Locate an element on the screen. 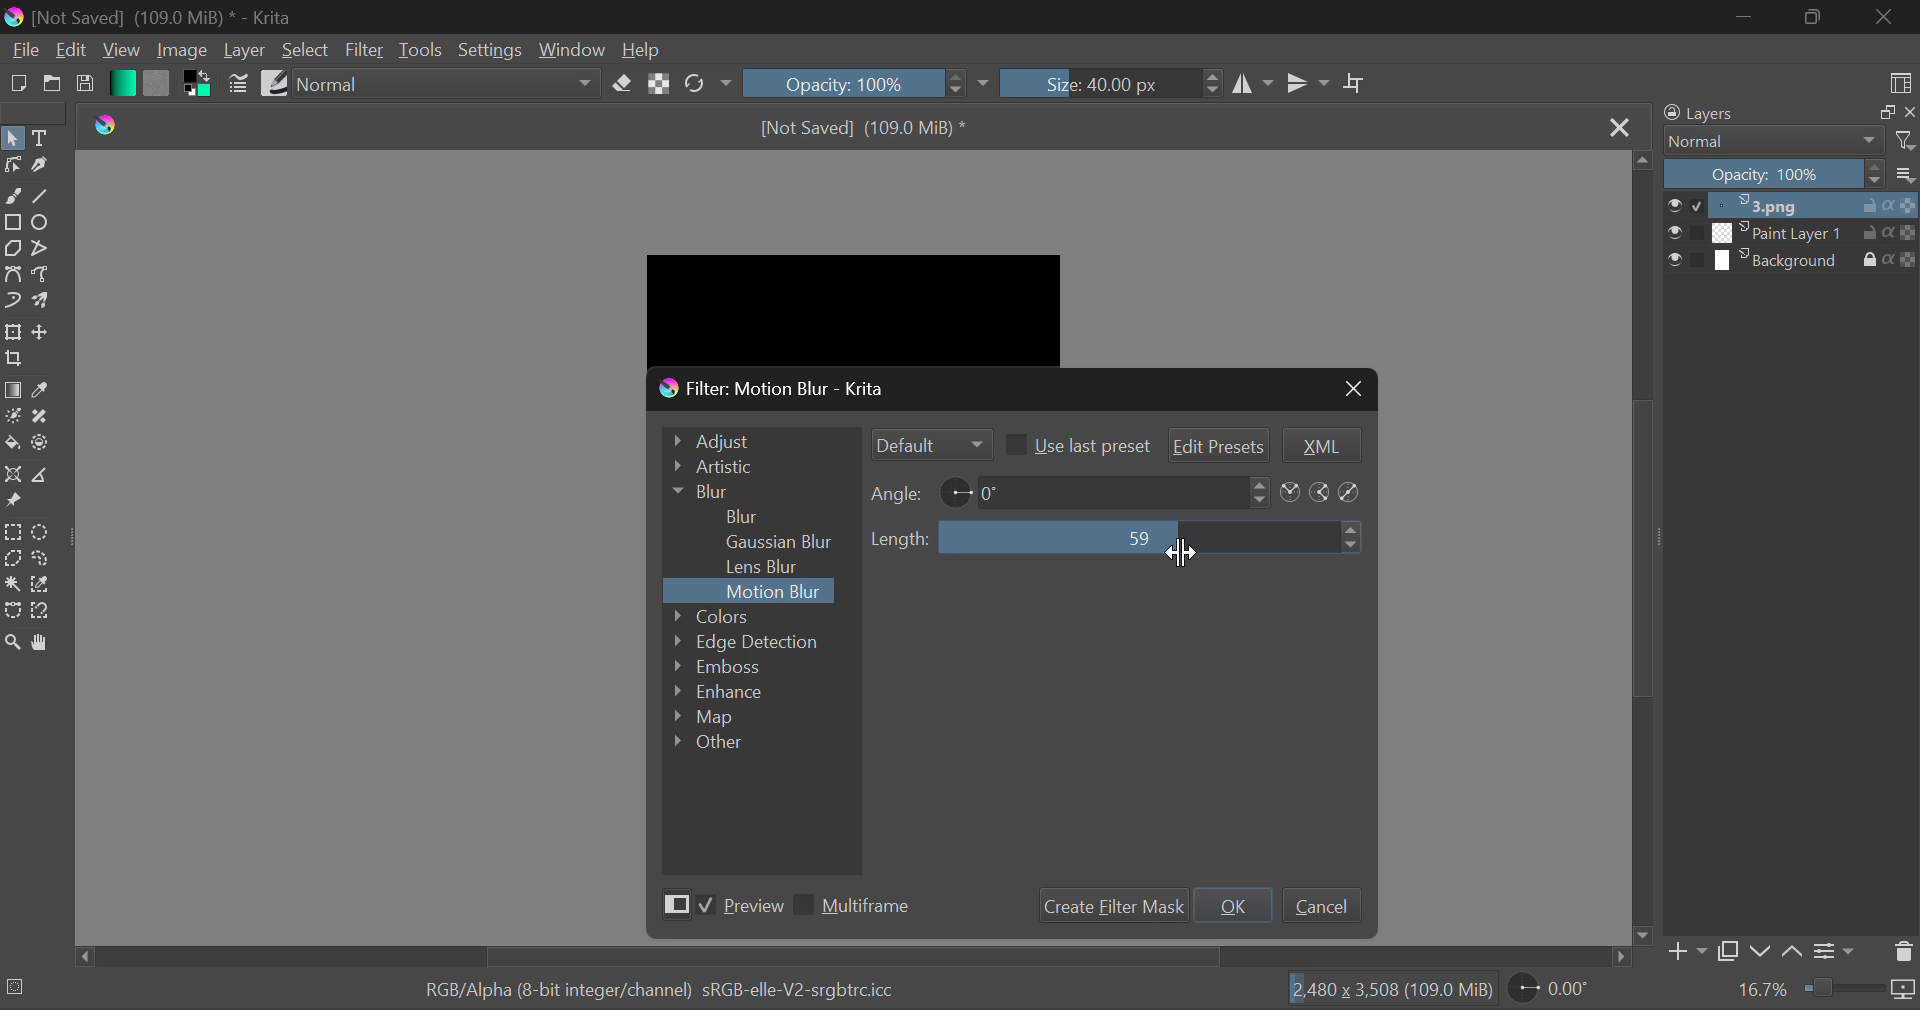 This screenshot has width=1920, height=1010. dropdown is located at coordinates (988, 84).